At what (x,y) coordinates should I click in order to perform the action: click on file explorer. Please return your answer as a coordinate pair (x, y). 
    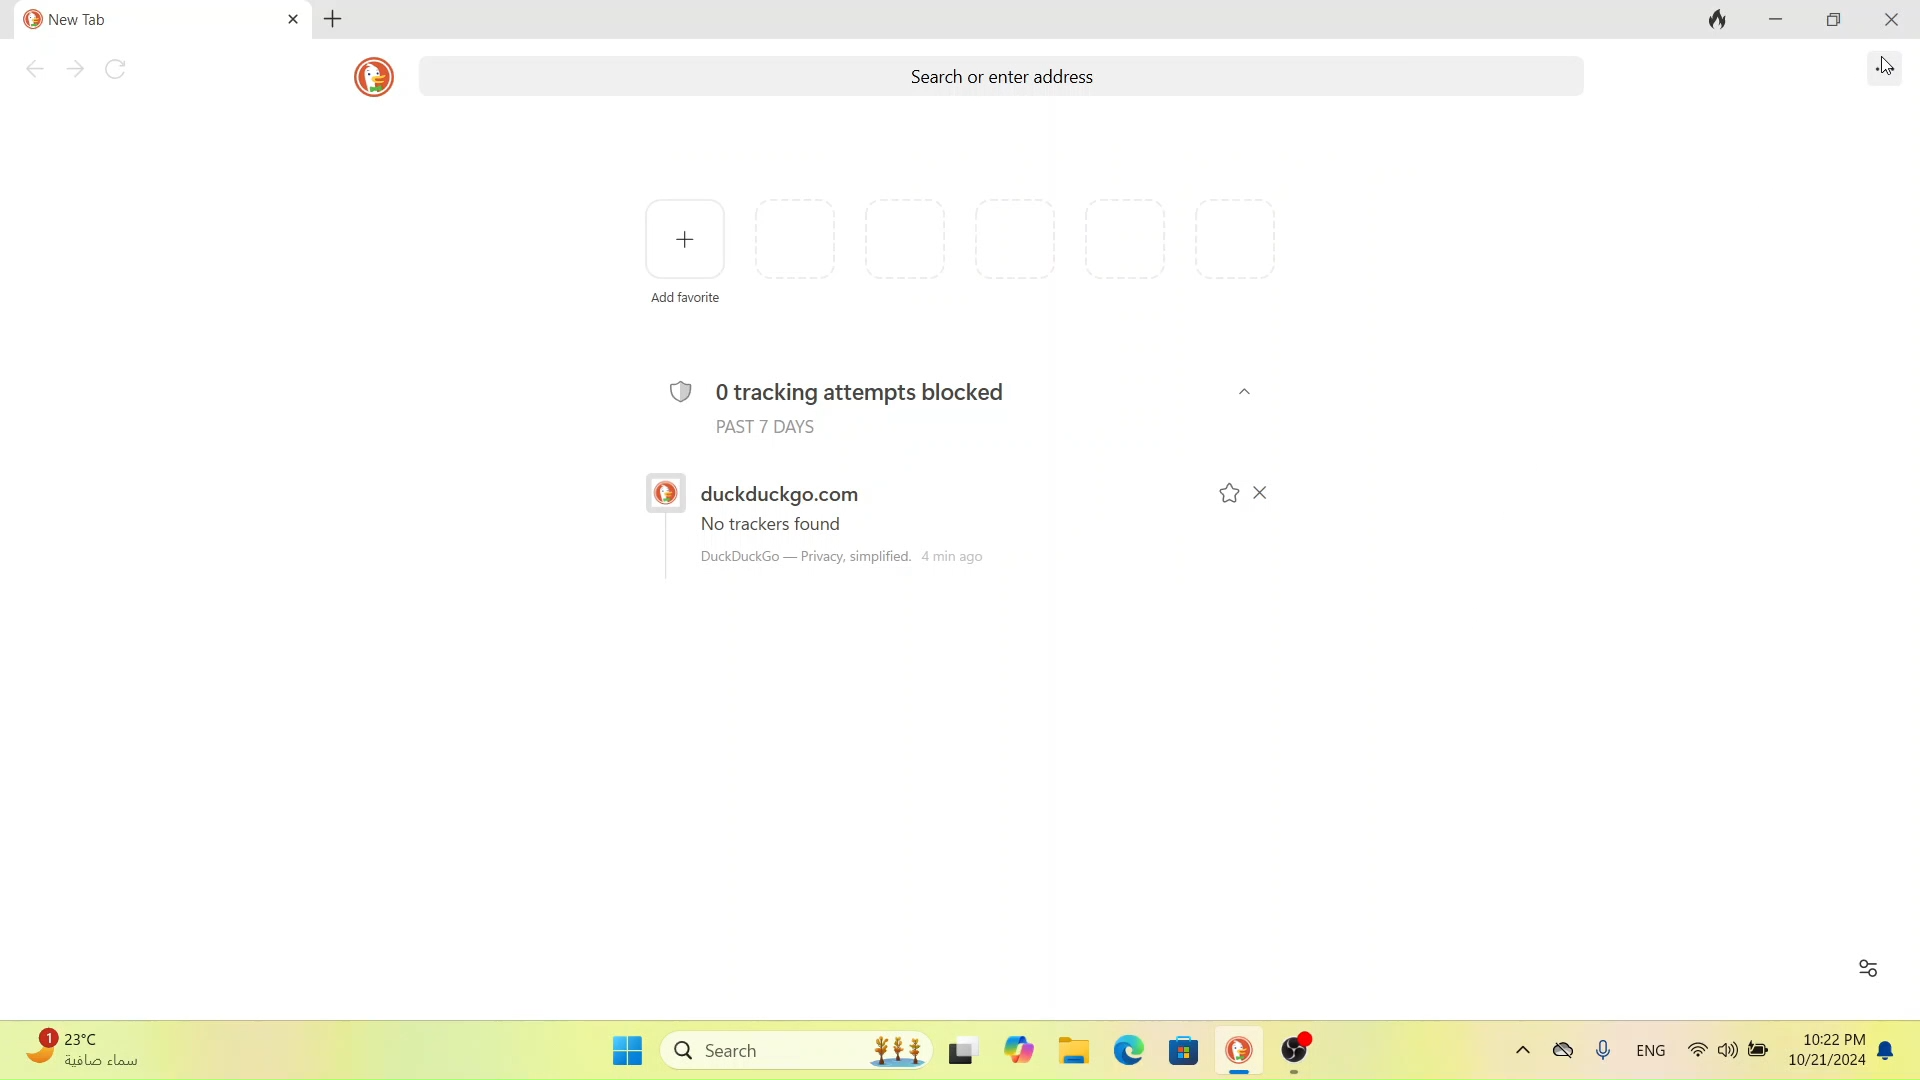
    Looking at the image, I should click on (1075, 1052).